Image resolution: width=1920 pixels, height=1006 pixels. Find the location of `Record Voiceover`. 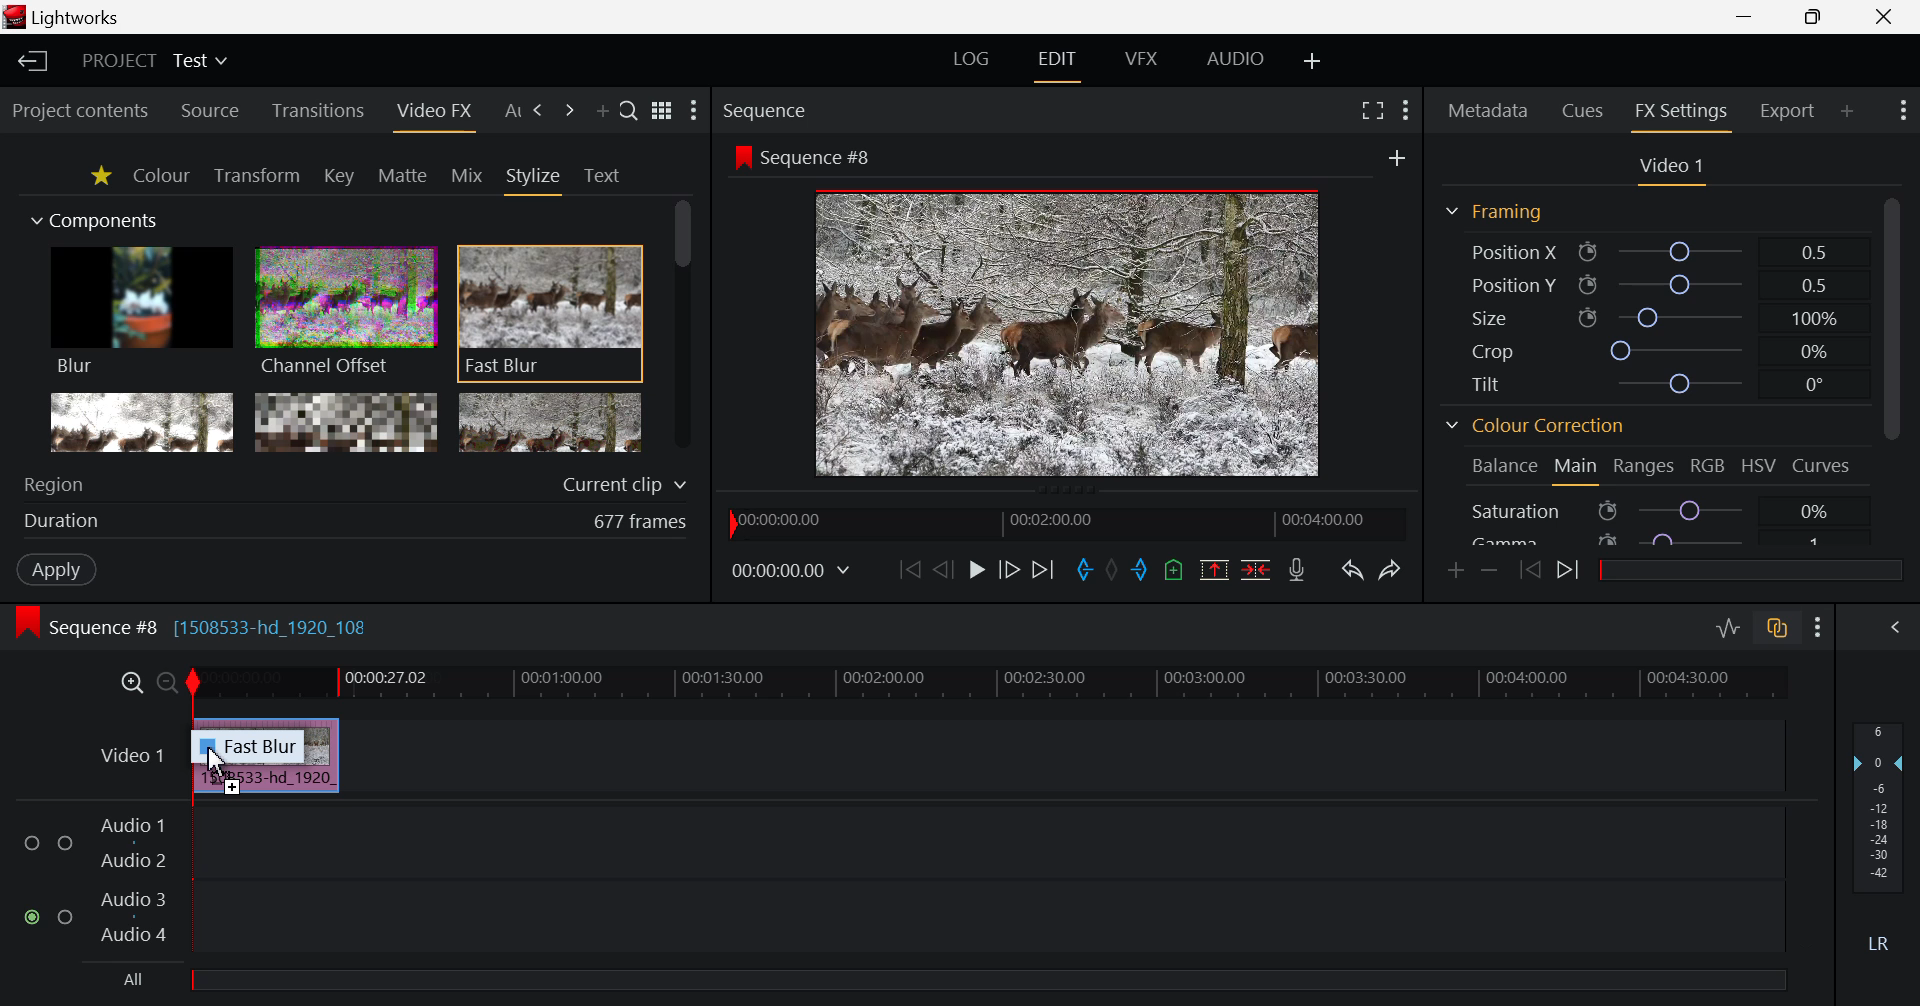

Record Voiceover is located at coordinates (1297, 573).